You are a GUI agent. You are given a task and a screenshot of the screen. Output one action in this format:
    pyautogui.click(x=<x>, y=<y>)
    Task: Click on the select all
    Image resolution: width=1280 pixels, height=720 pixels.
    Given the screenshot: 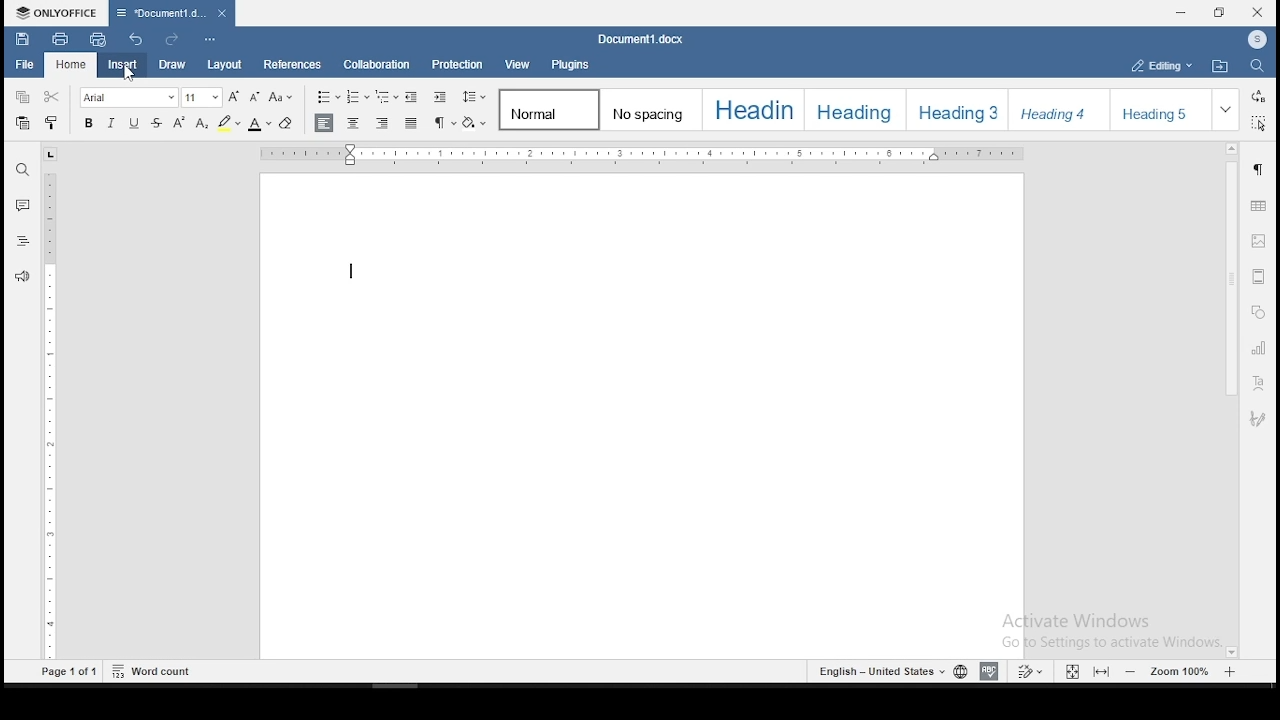 What is the action you would take?
    pyautogui.click(x=1260, y=124)
    